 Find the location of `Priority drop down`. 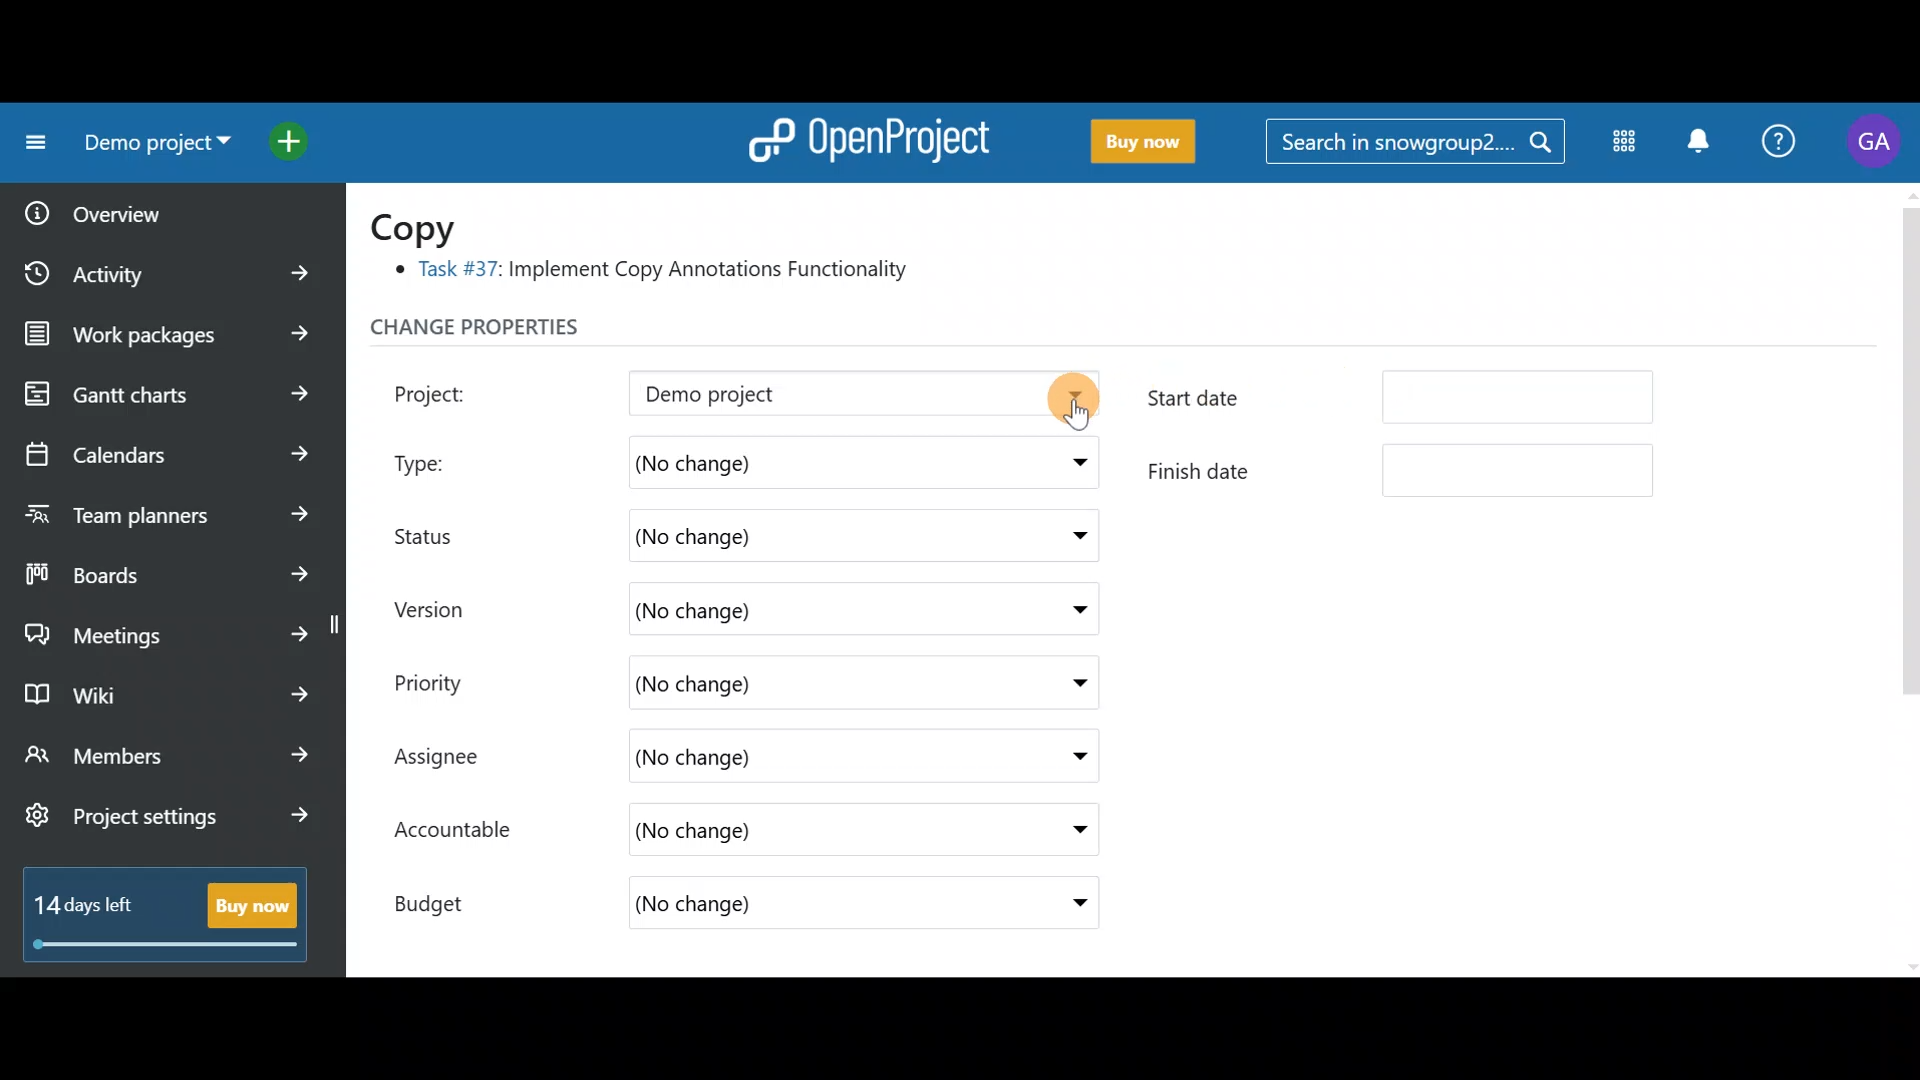

Priority drop down is located at coordinates (1060, 681).